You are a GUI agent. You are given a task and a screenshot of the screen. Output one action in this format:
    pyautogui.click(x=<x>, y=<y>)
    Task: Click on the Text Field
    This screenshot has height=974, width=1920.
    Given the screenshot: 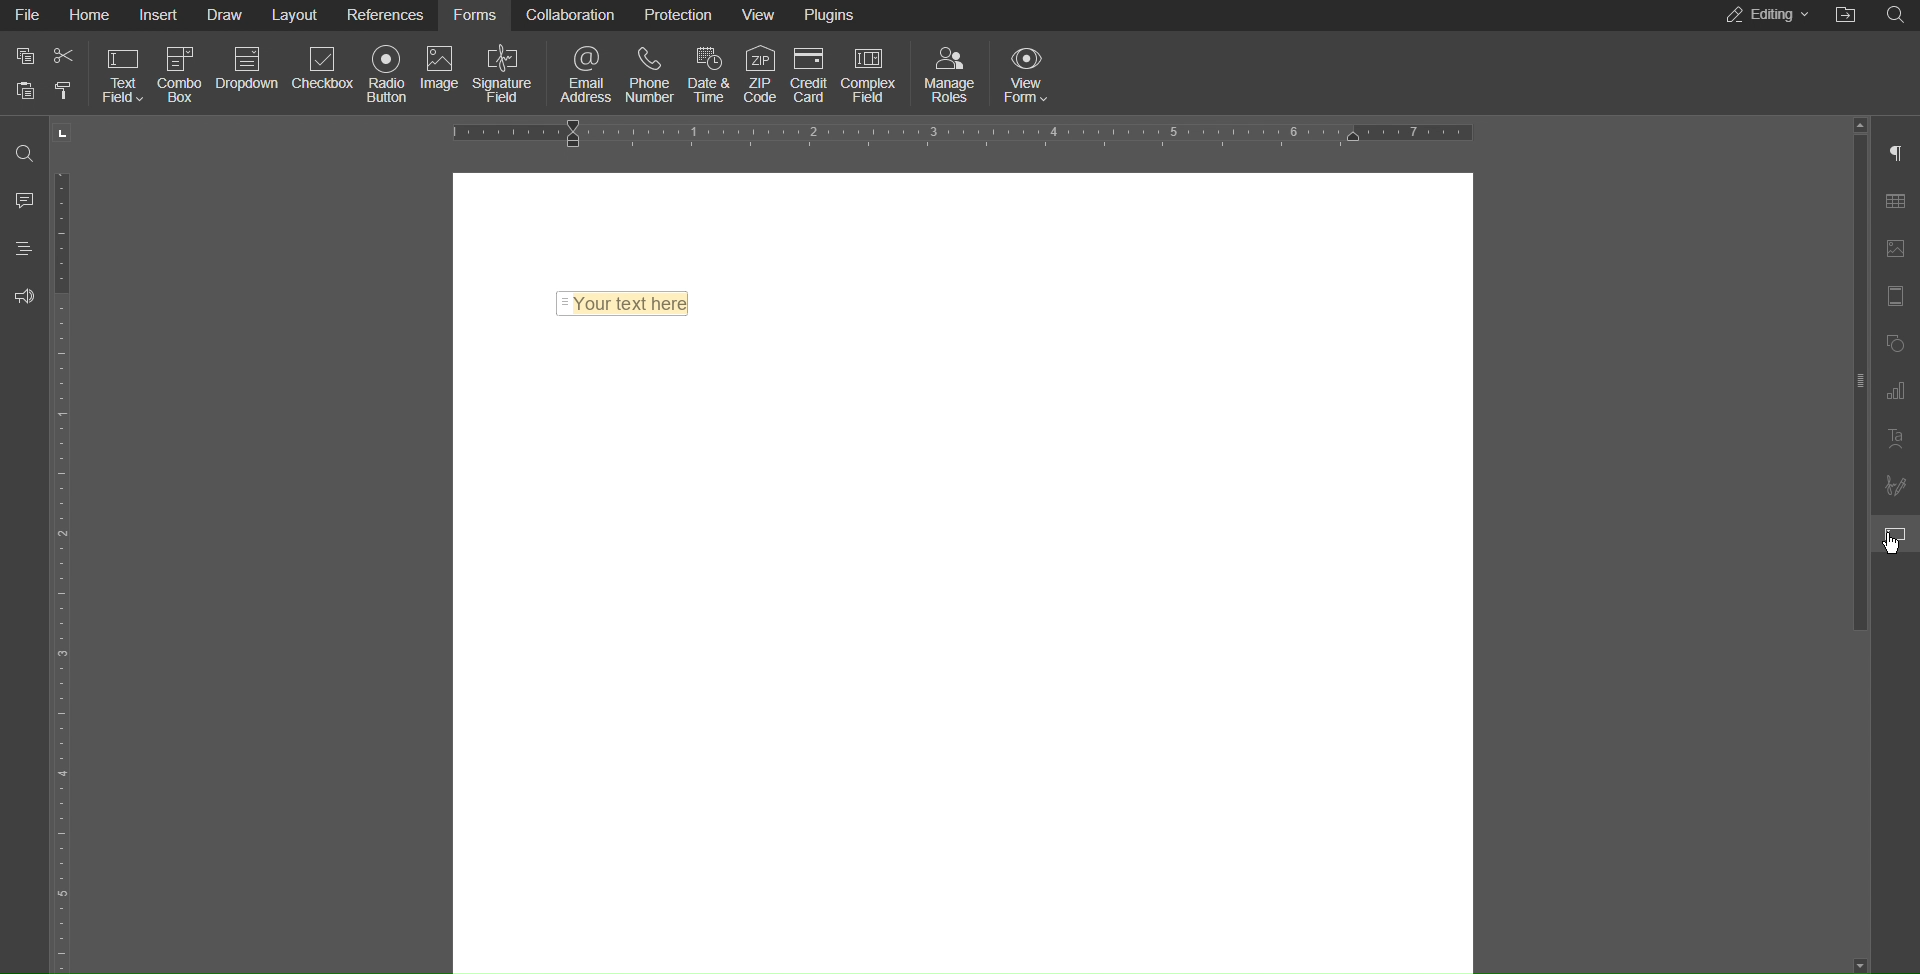 What is the action you would take?
    pyautogui.click(x=628, y=308)
    